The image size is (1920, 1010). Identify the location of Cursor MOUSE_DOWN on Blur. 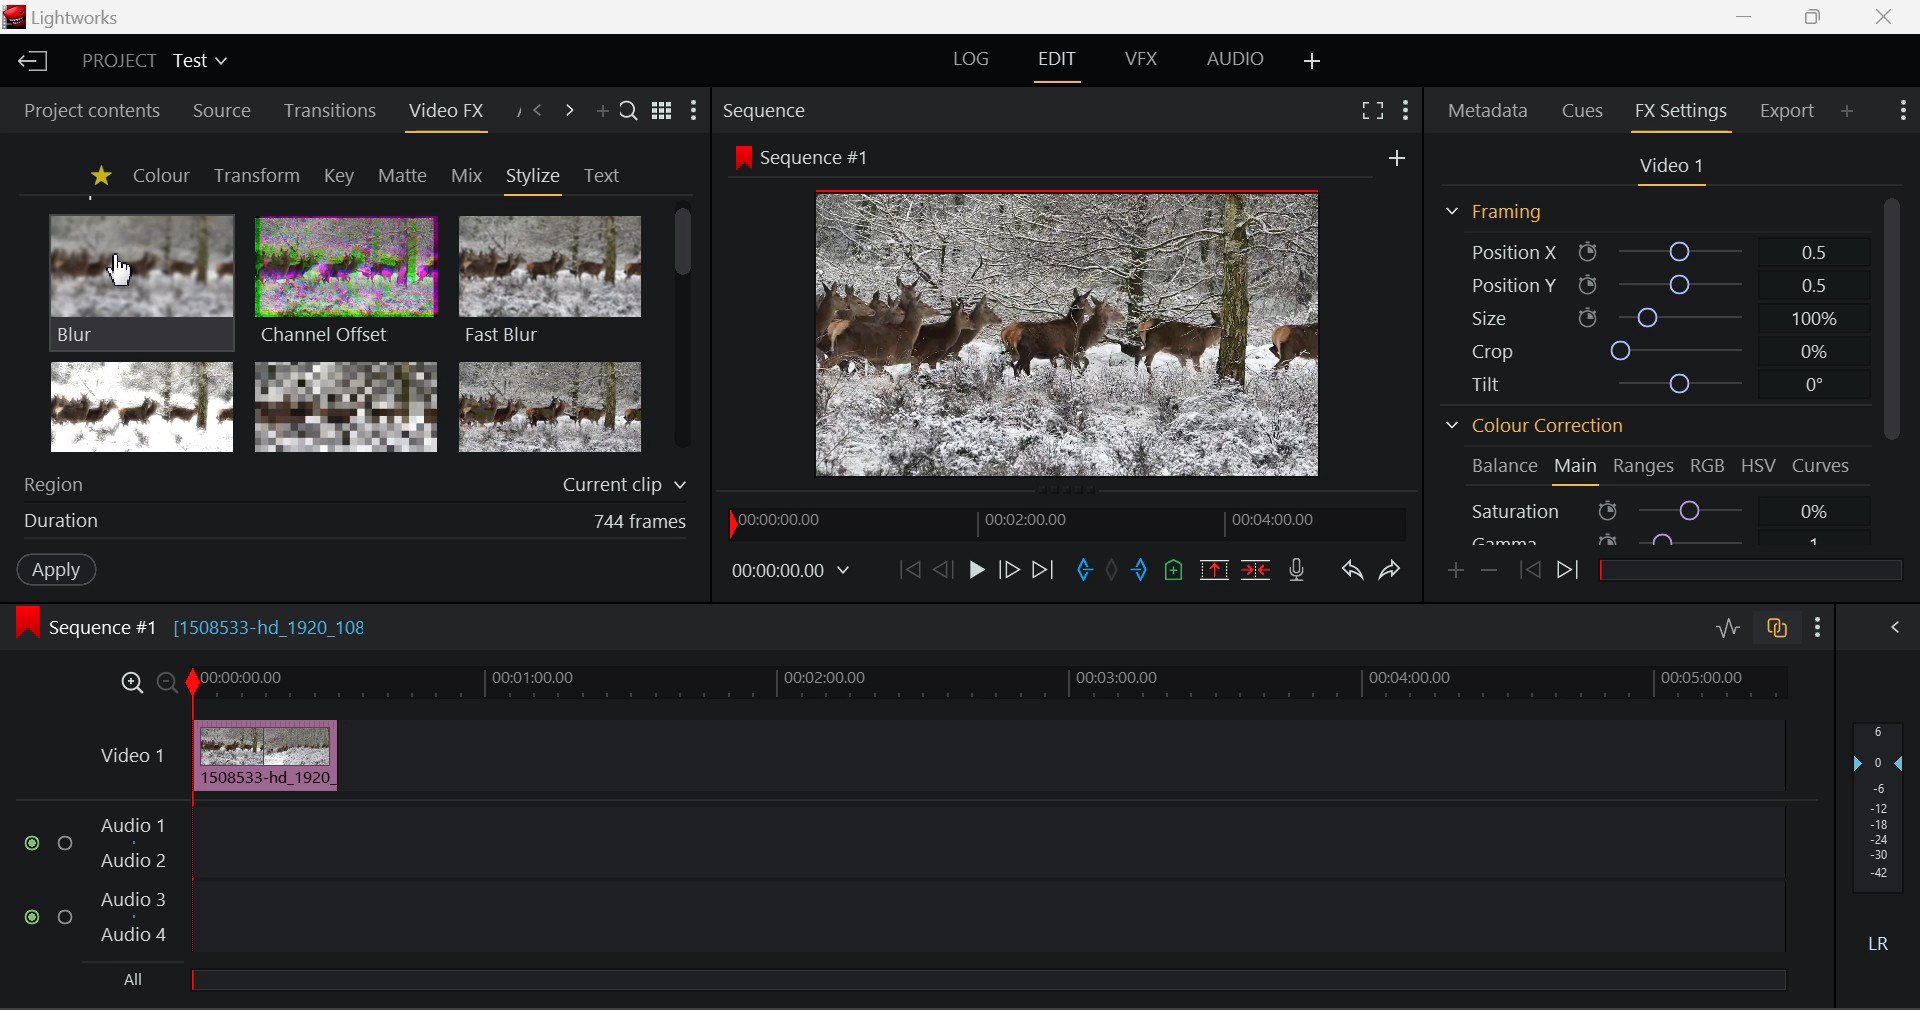
(142, 280).